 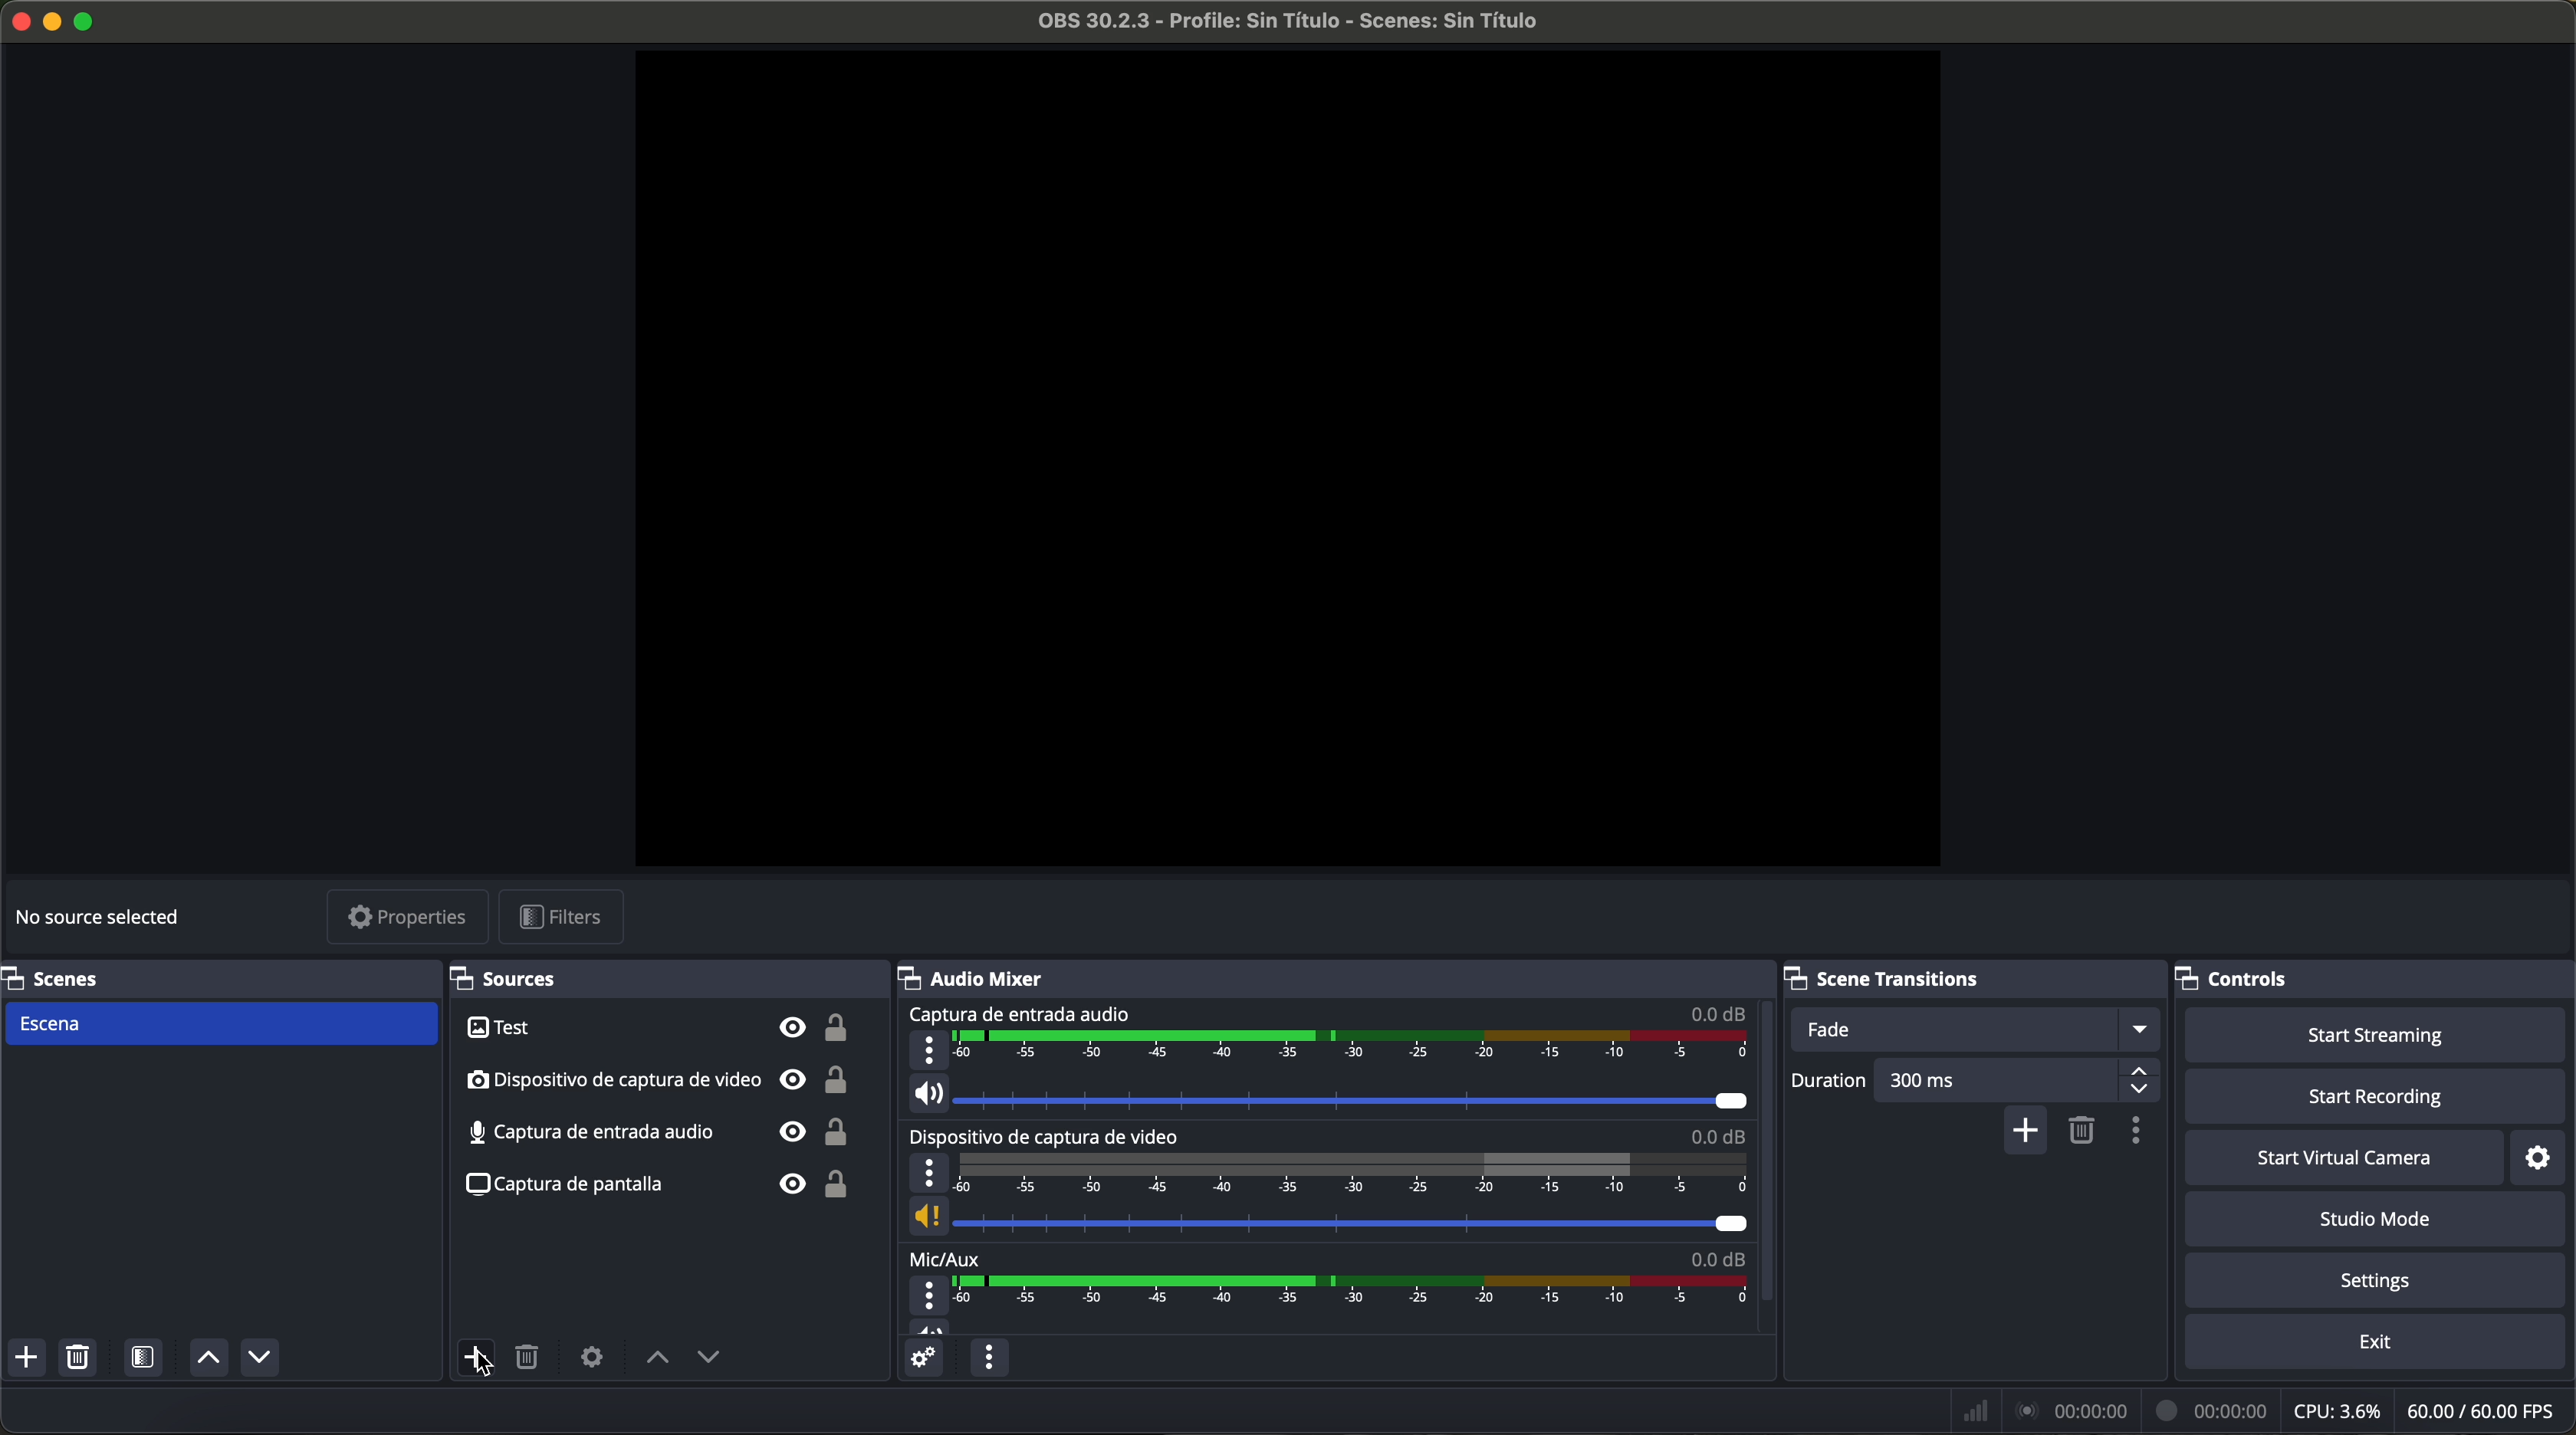 I want to click on close program, so click(x=16, y=24).